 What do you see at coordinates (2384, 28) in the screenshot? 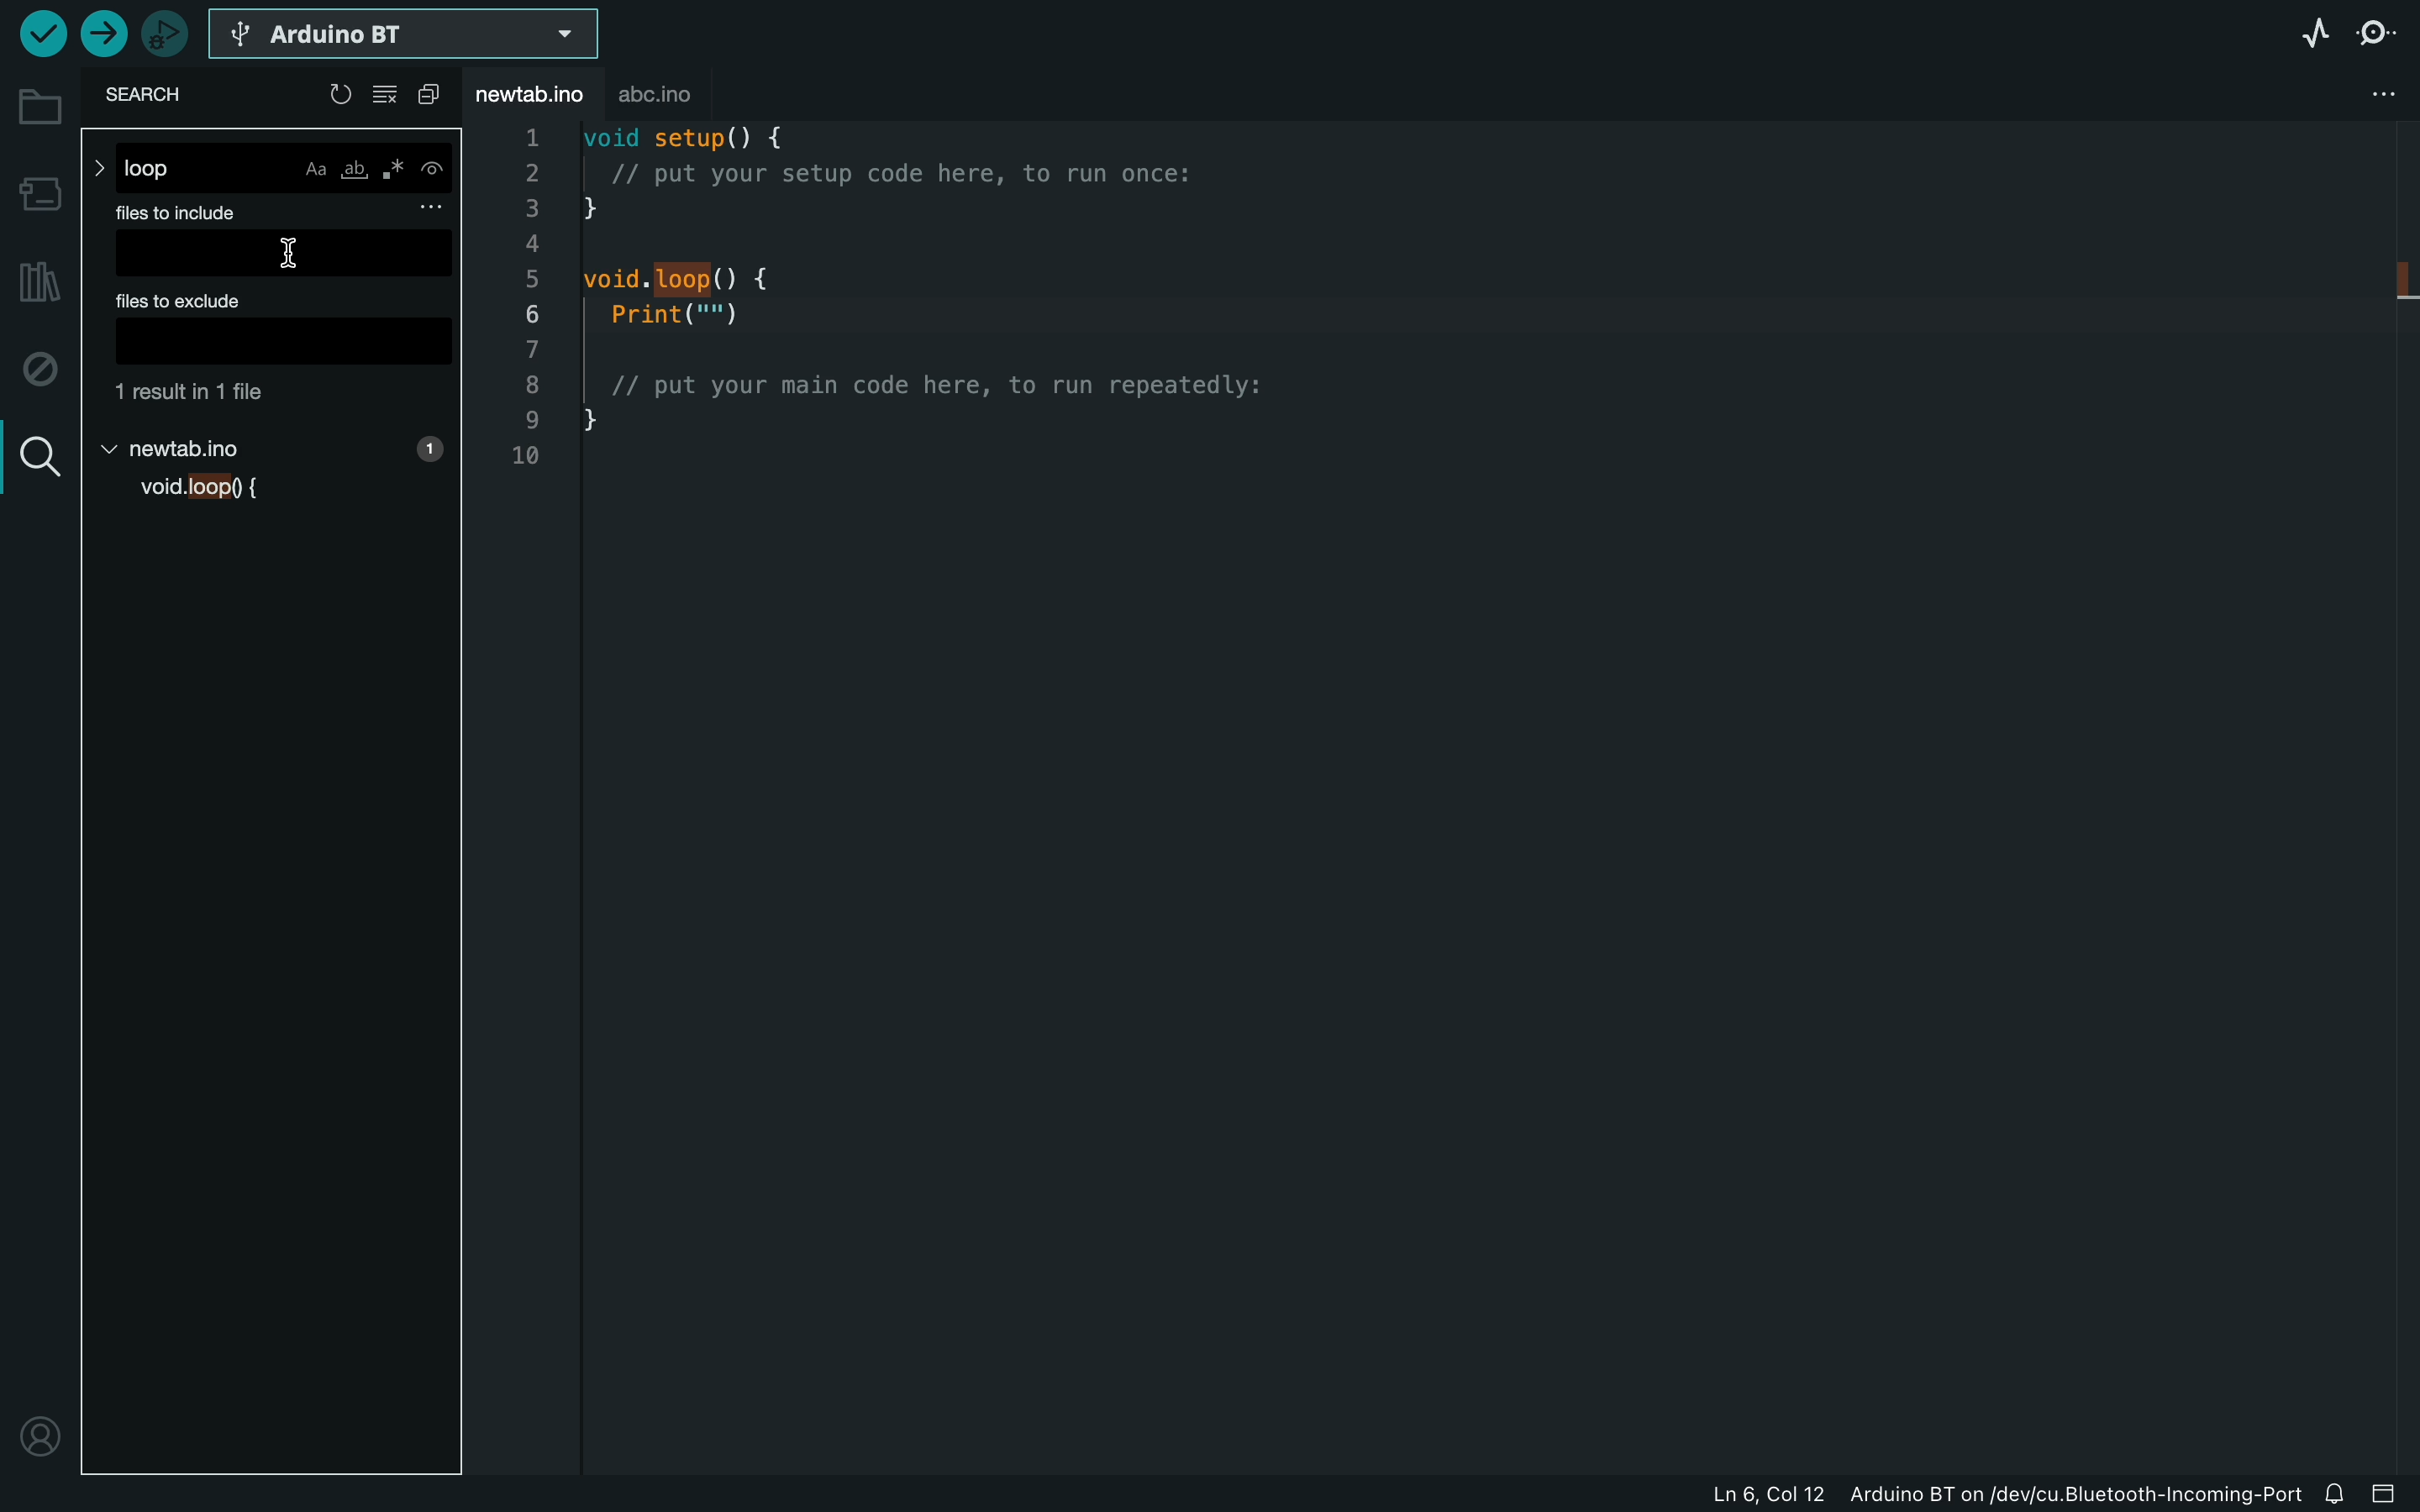
I see `serial monitor` at bounding box center [2384, 28].